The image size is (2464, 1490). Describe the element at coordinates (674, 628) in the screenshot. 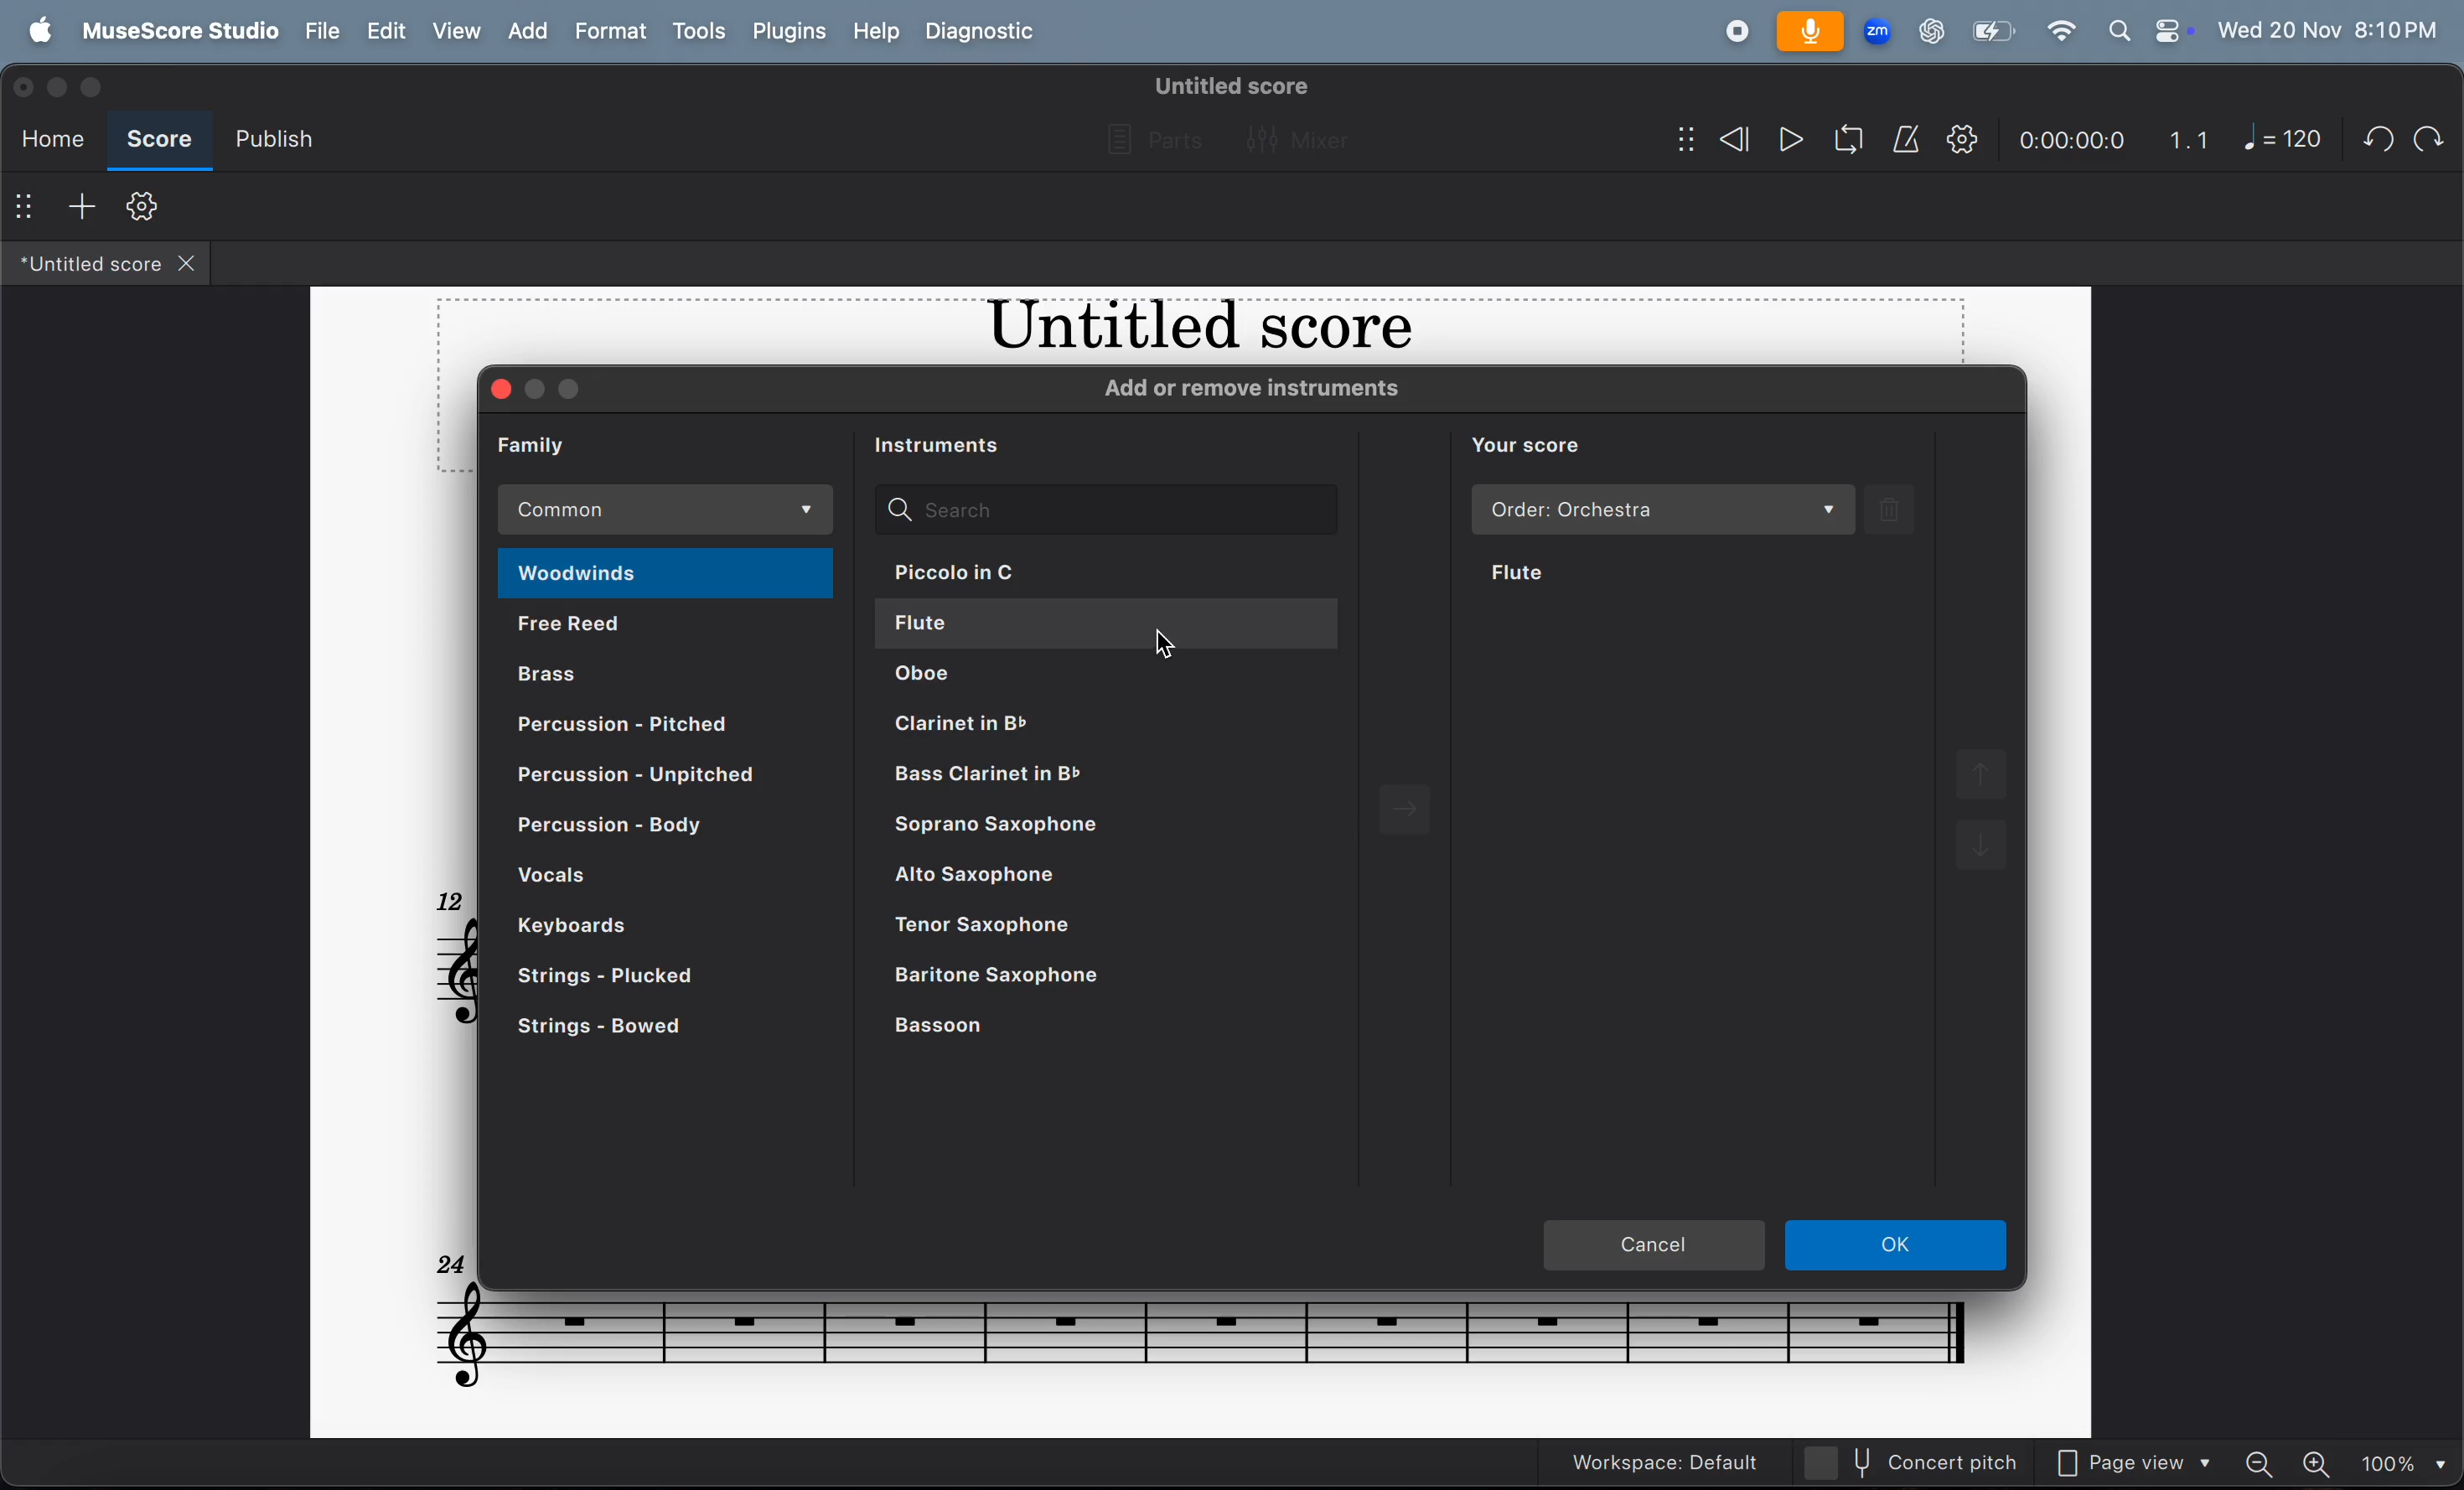

I see `free reed` at that location.